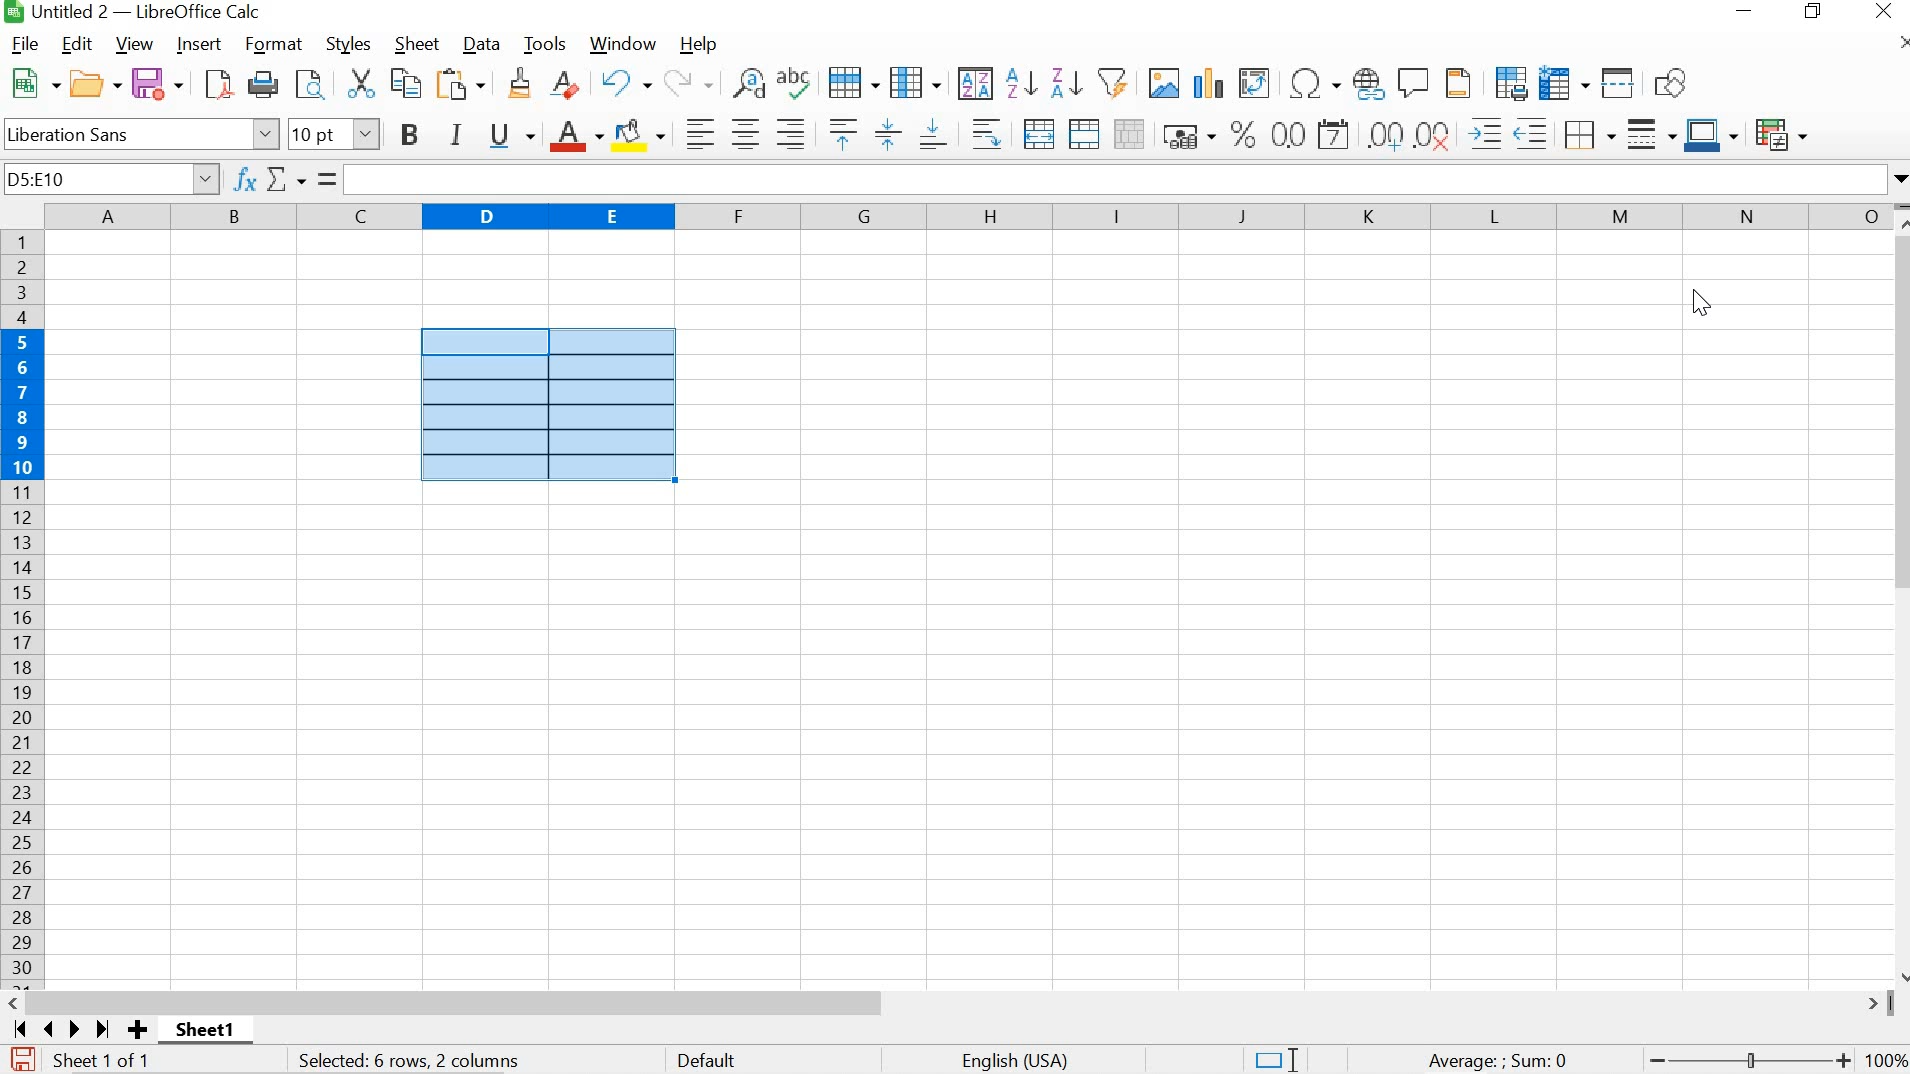 The width and height of the screenshot is (1910, 1074). What do you see at coordinates (956, 1003) in the screenshot?
I see `scrollbar` at bounding box center [956, 1003].